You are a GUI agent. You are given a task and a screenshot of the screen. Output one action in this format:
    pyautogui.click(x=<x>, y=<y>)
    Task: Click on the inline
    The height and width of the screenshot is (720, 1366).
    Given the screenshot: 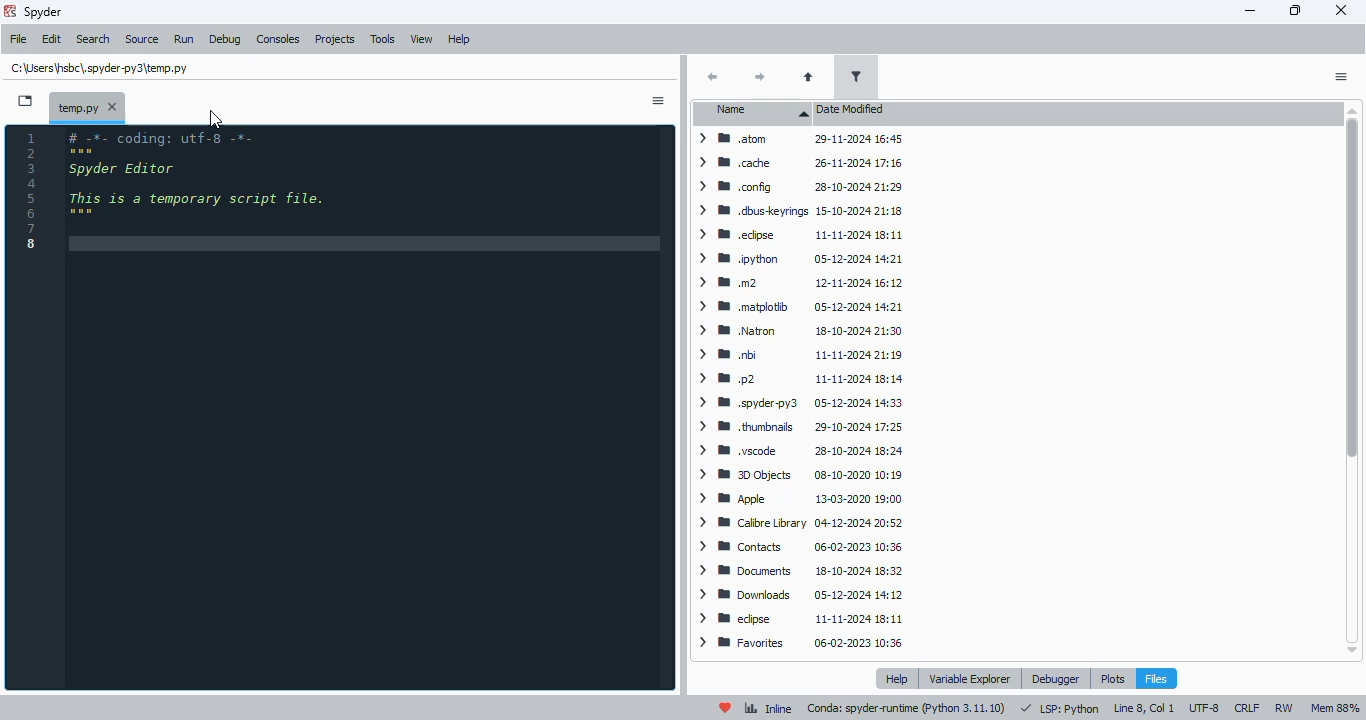 What is the action you would take?
    pyautogui.click(x=768, y=708)
    